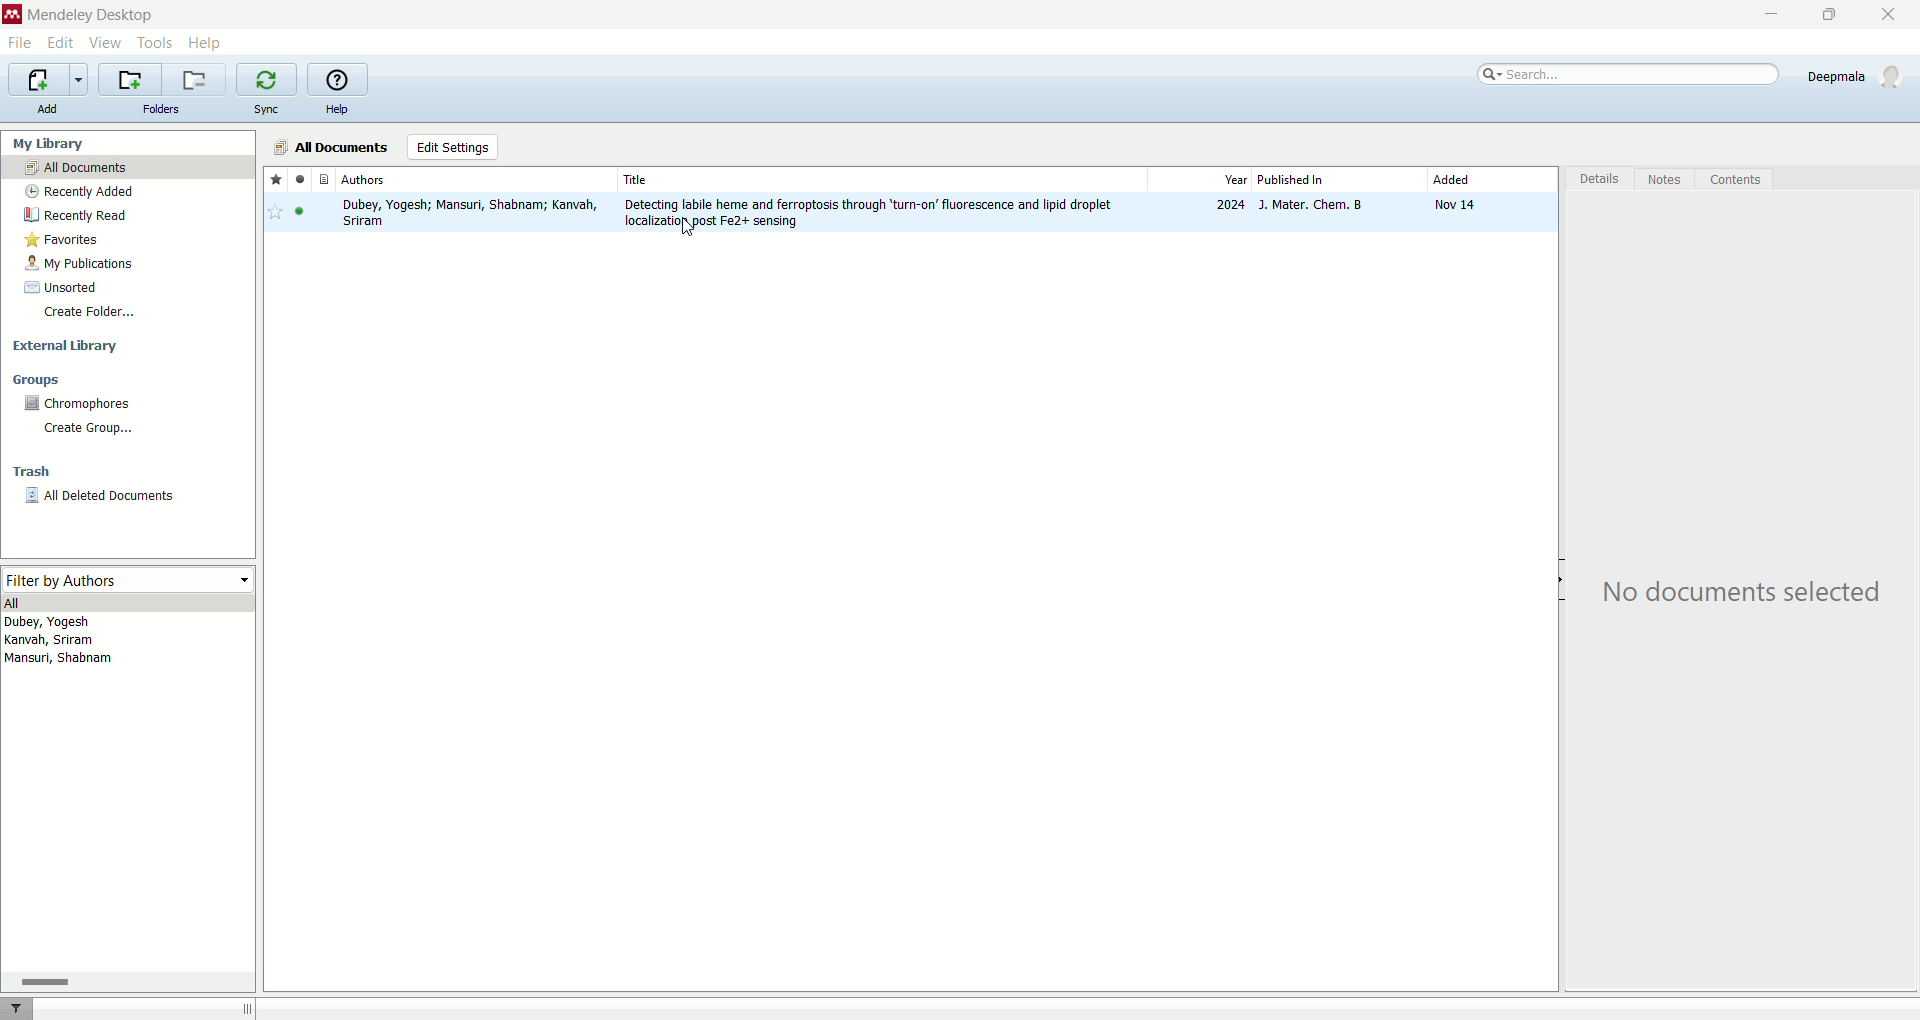 The width and height of the screenshot is (1920, 1020). Describe the element at coordinates (129, 79) in the screenshot. I see `add a new folder` at that location.